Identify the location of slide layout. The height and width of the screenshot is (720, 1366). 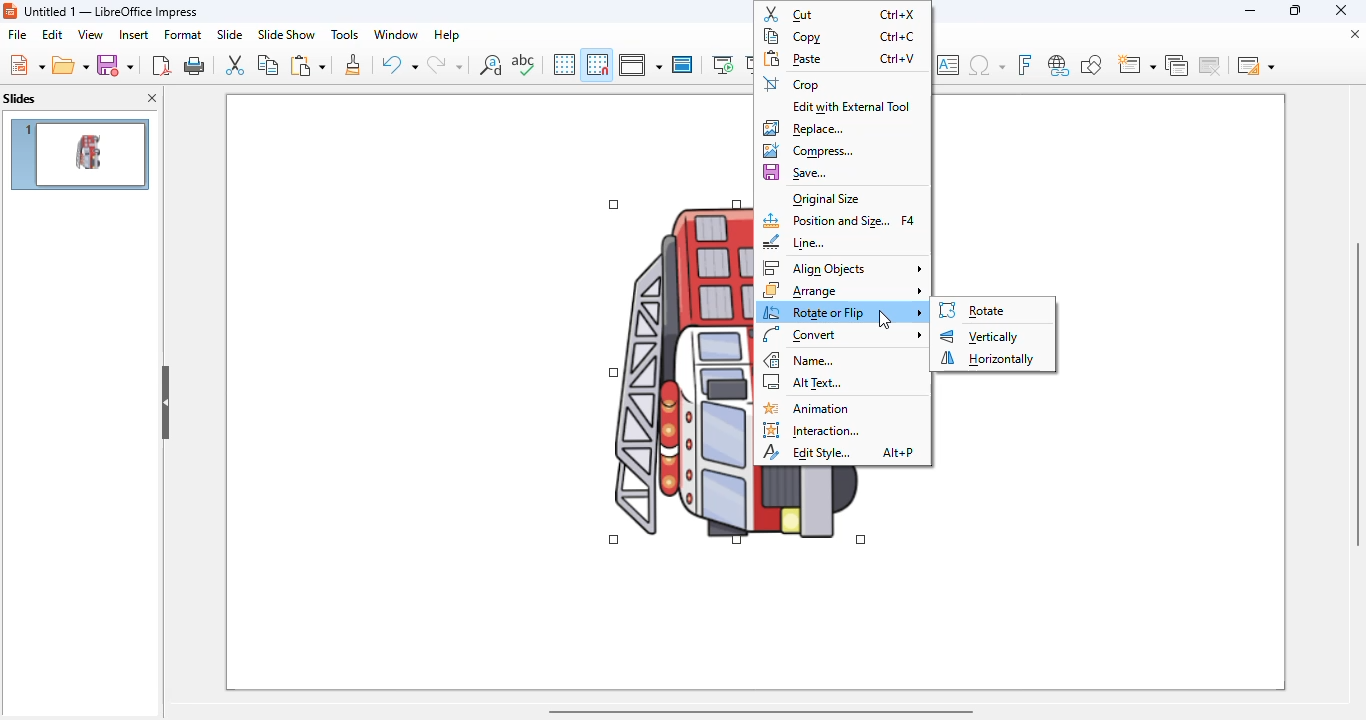
(1254, 64).